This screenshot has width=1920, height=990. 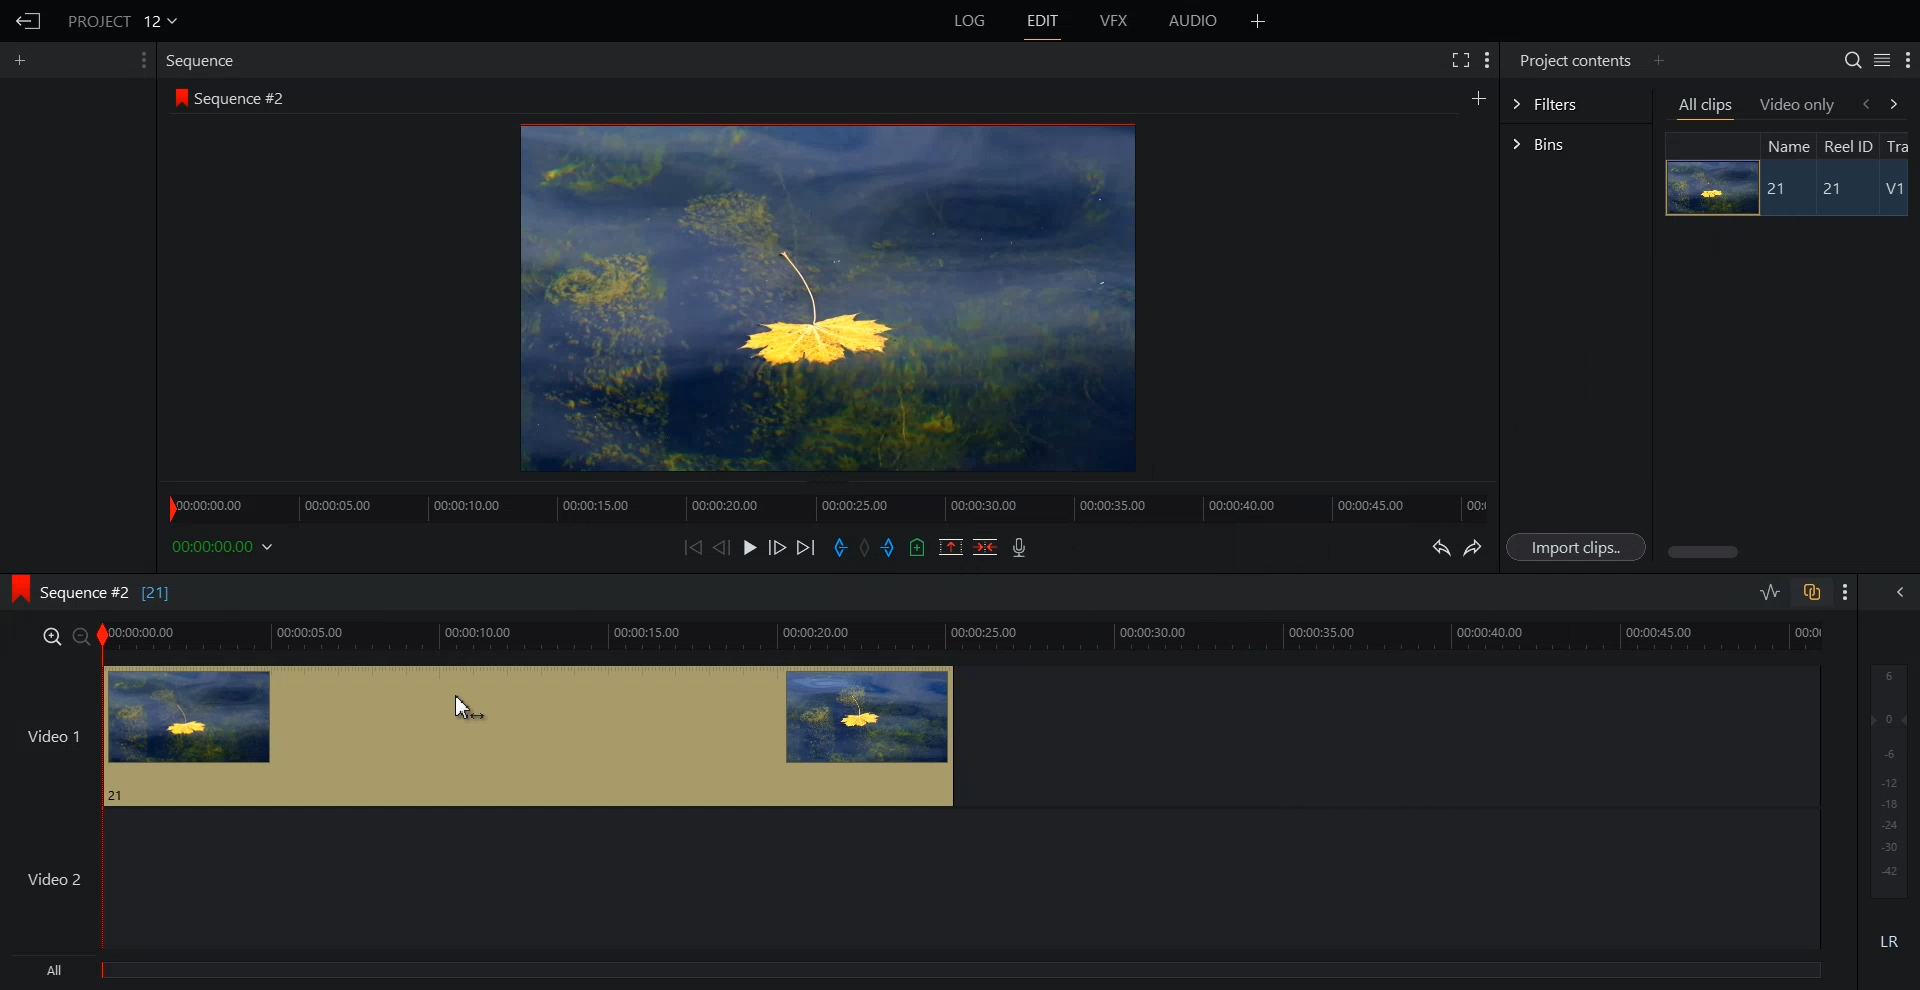 I want to click on Sequence #2 [21], so click(x=107, y=593).